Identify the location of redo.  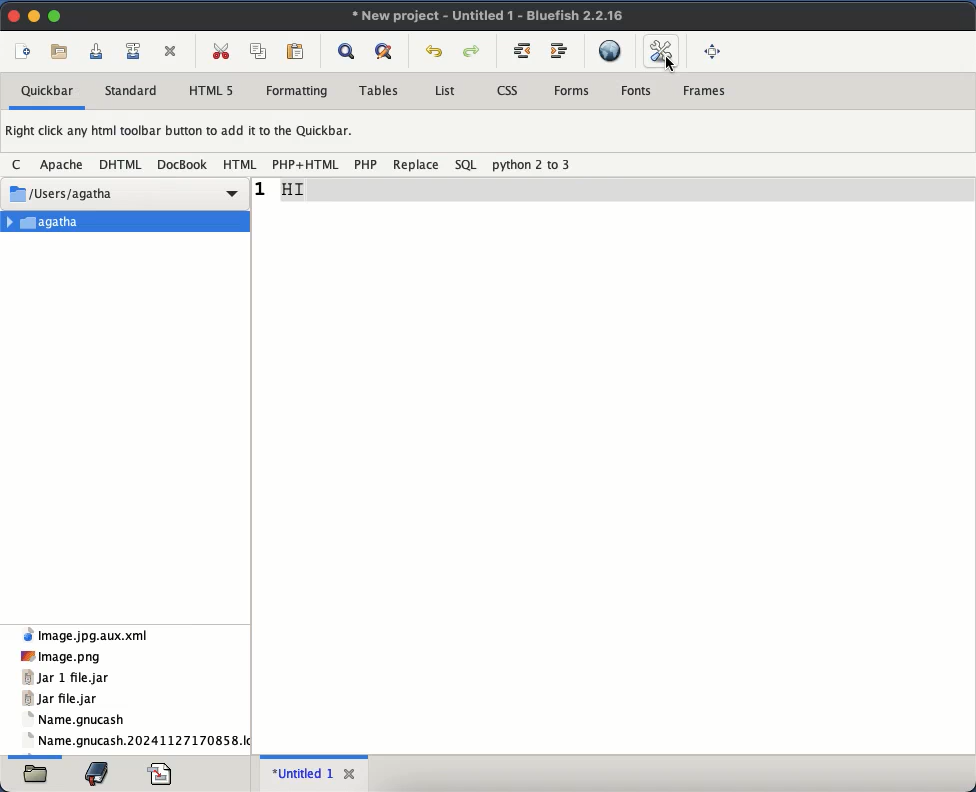
(473, 52).